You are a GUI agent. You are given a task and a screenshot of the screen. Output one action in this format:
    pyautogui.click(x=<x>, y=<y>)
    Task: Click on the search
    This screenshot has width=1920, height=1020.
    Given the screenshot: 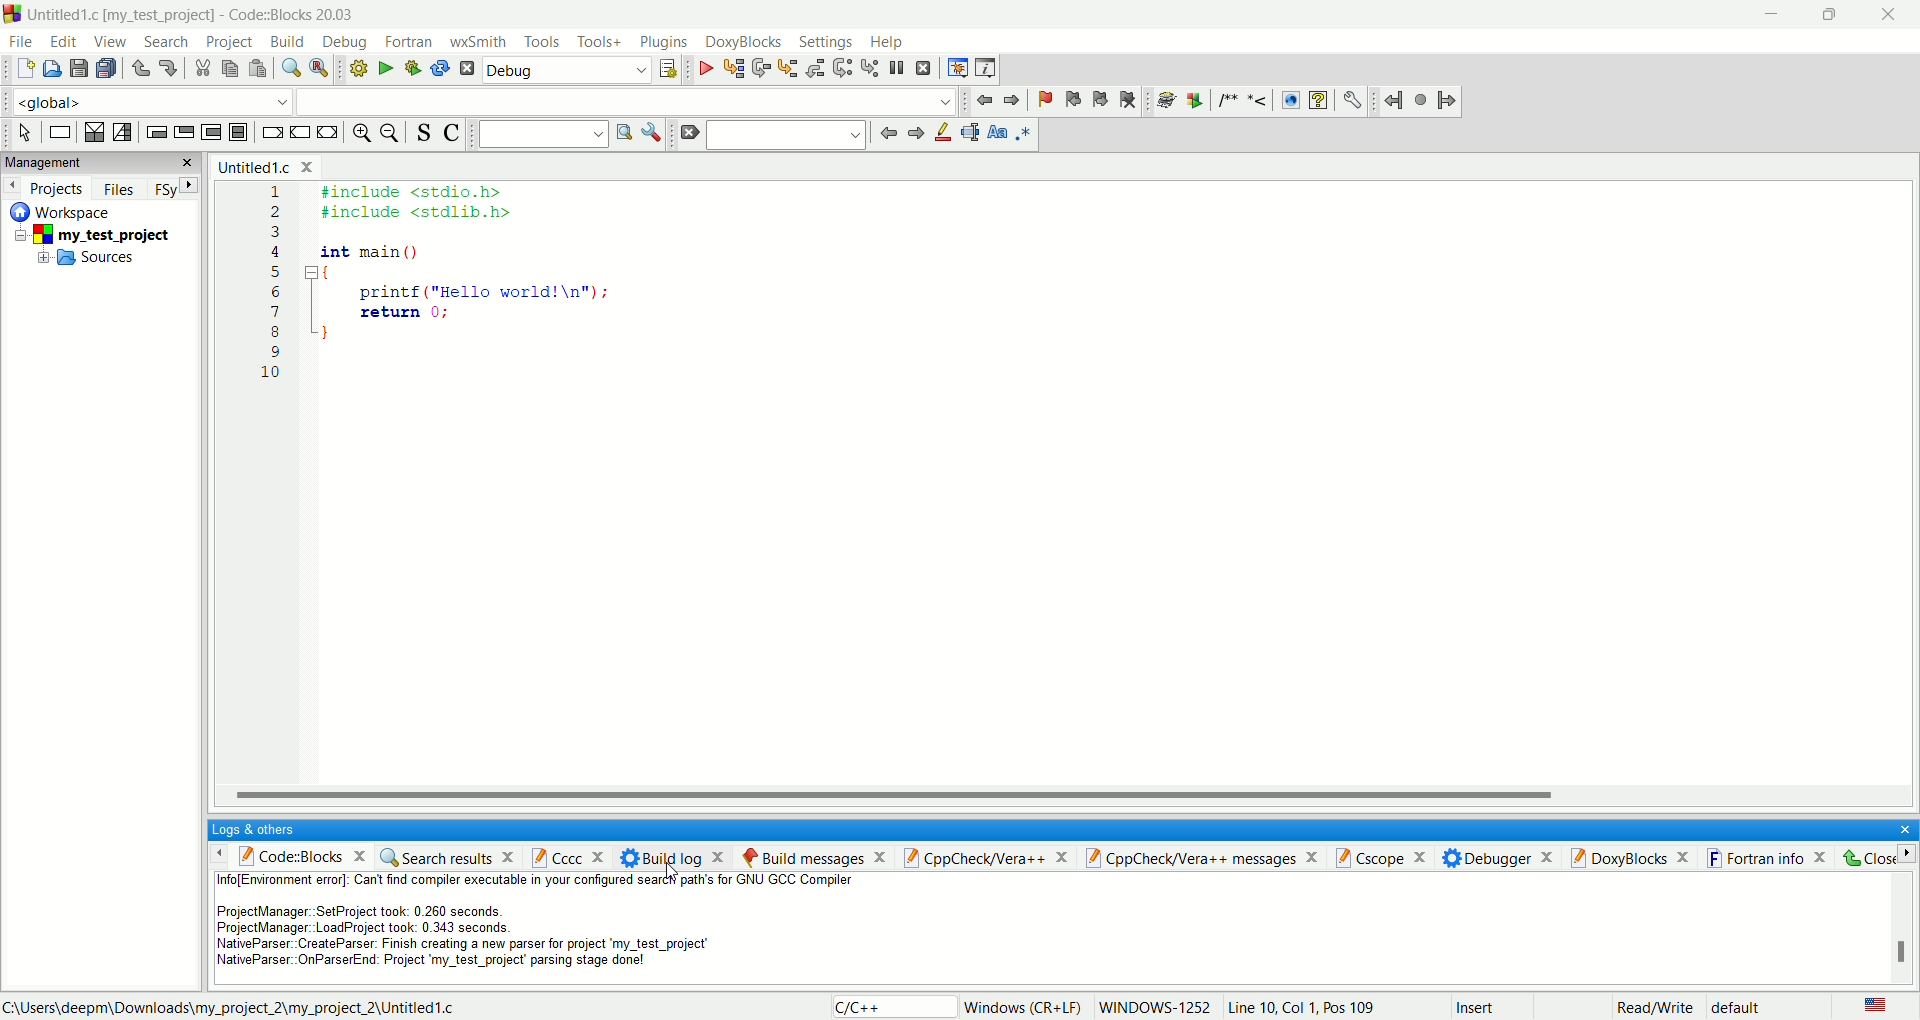 What is the action you would take?
    pyautogui.click(x=164, y=43)
    